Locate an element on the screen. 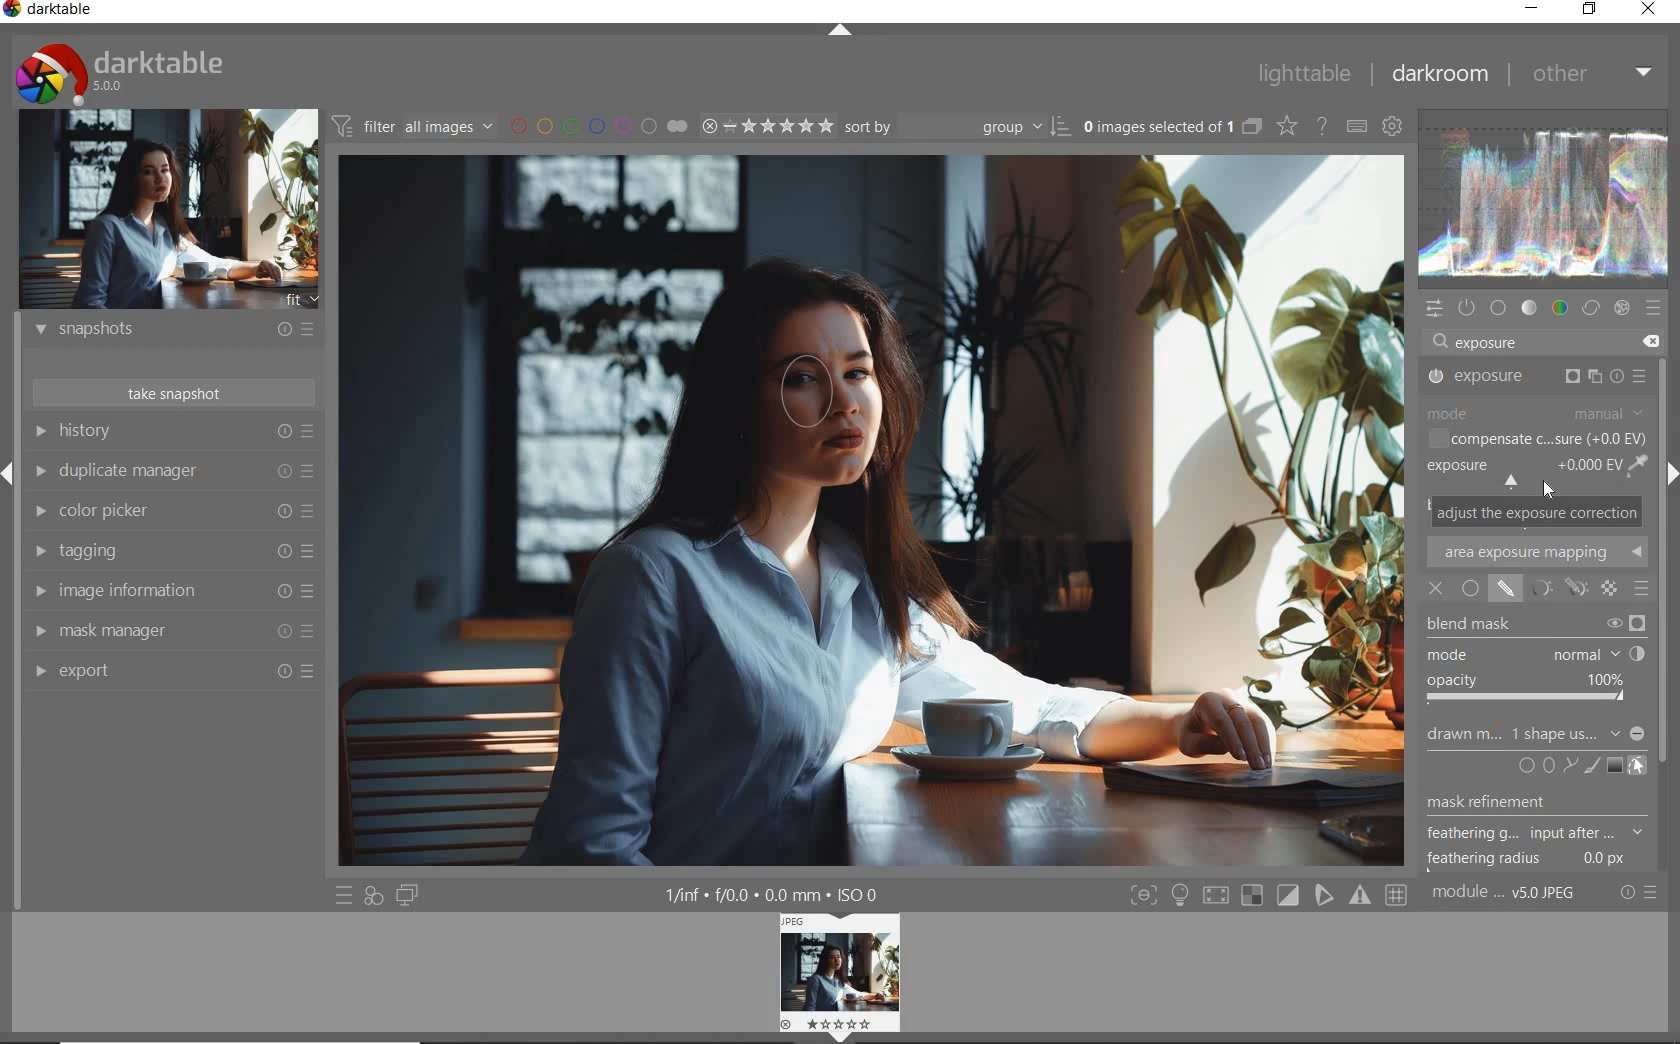  ADD GRADIENT is located at coordinates (1615, 766).